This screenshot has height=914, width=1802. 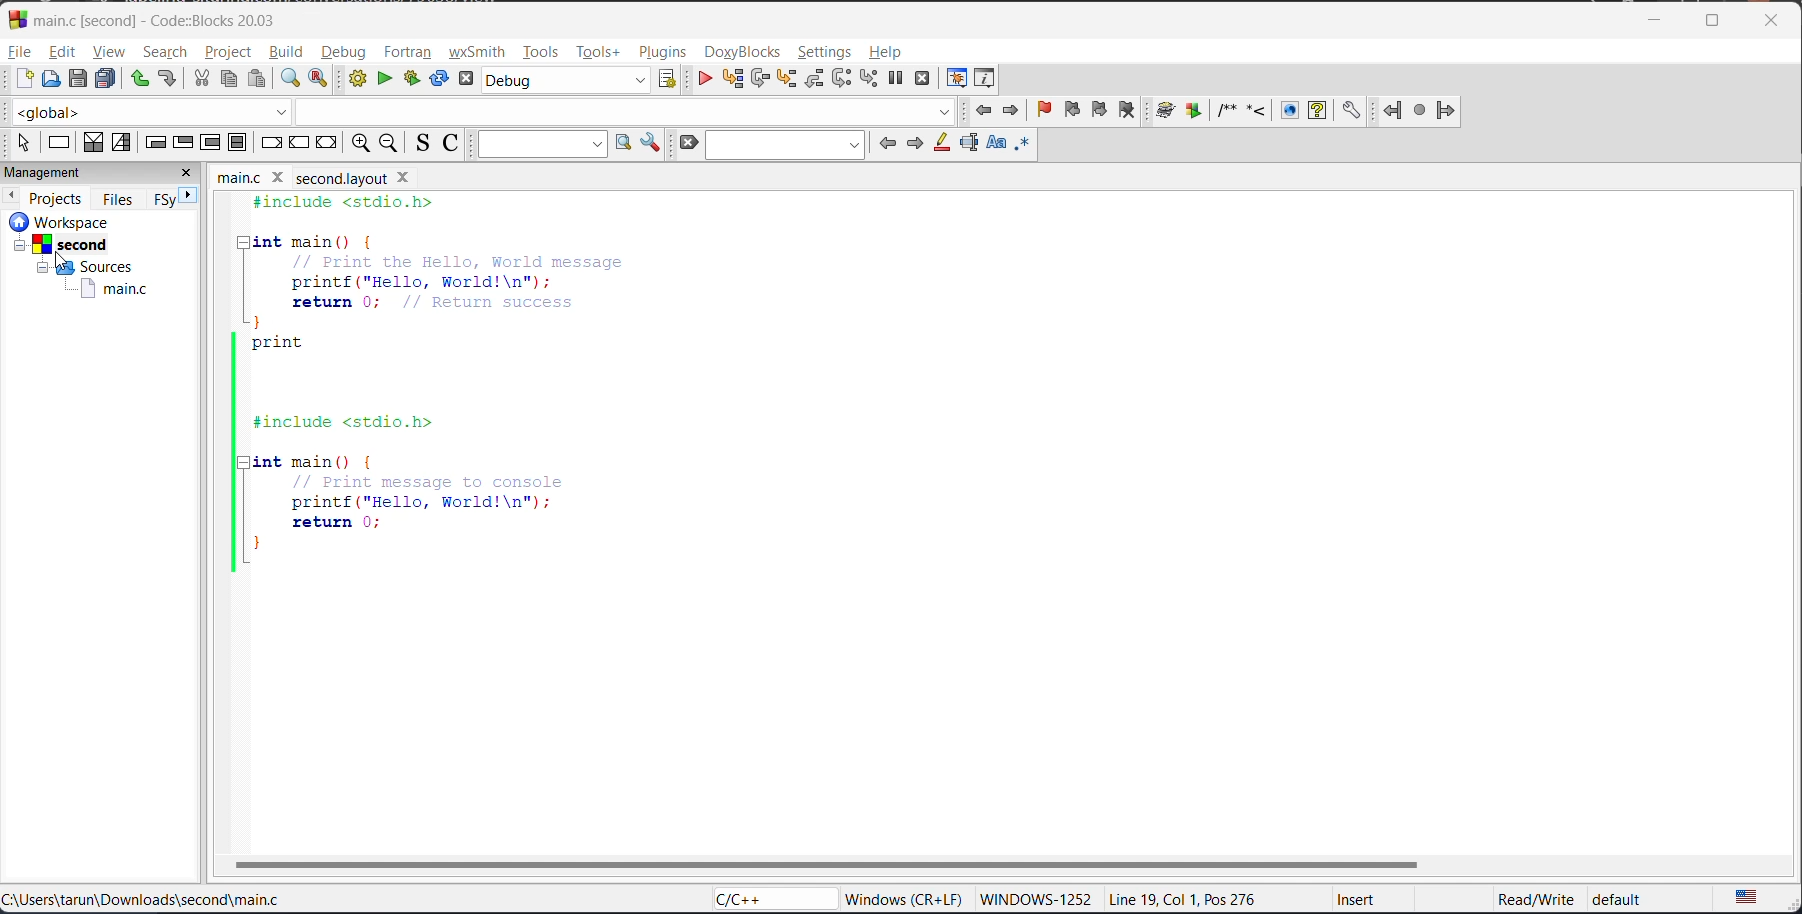 What do you see at coordinates (385, 78) in the screenshot?
I see `run` at bounding box center [385, 78].